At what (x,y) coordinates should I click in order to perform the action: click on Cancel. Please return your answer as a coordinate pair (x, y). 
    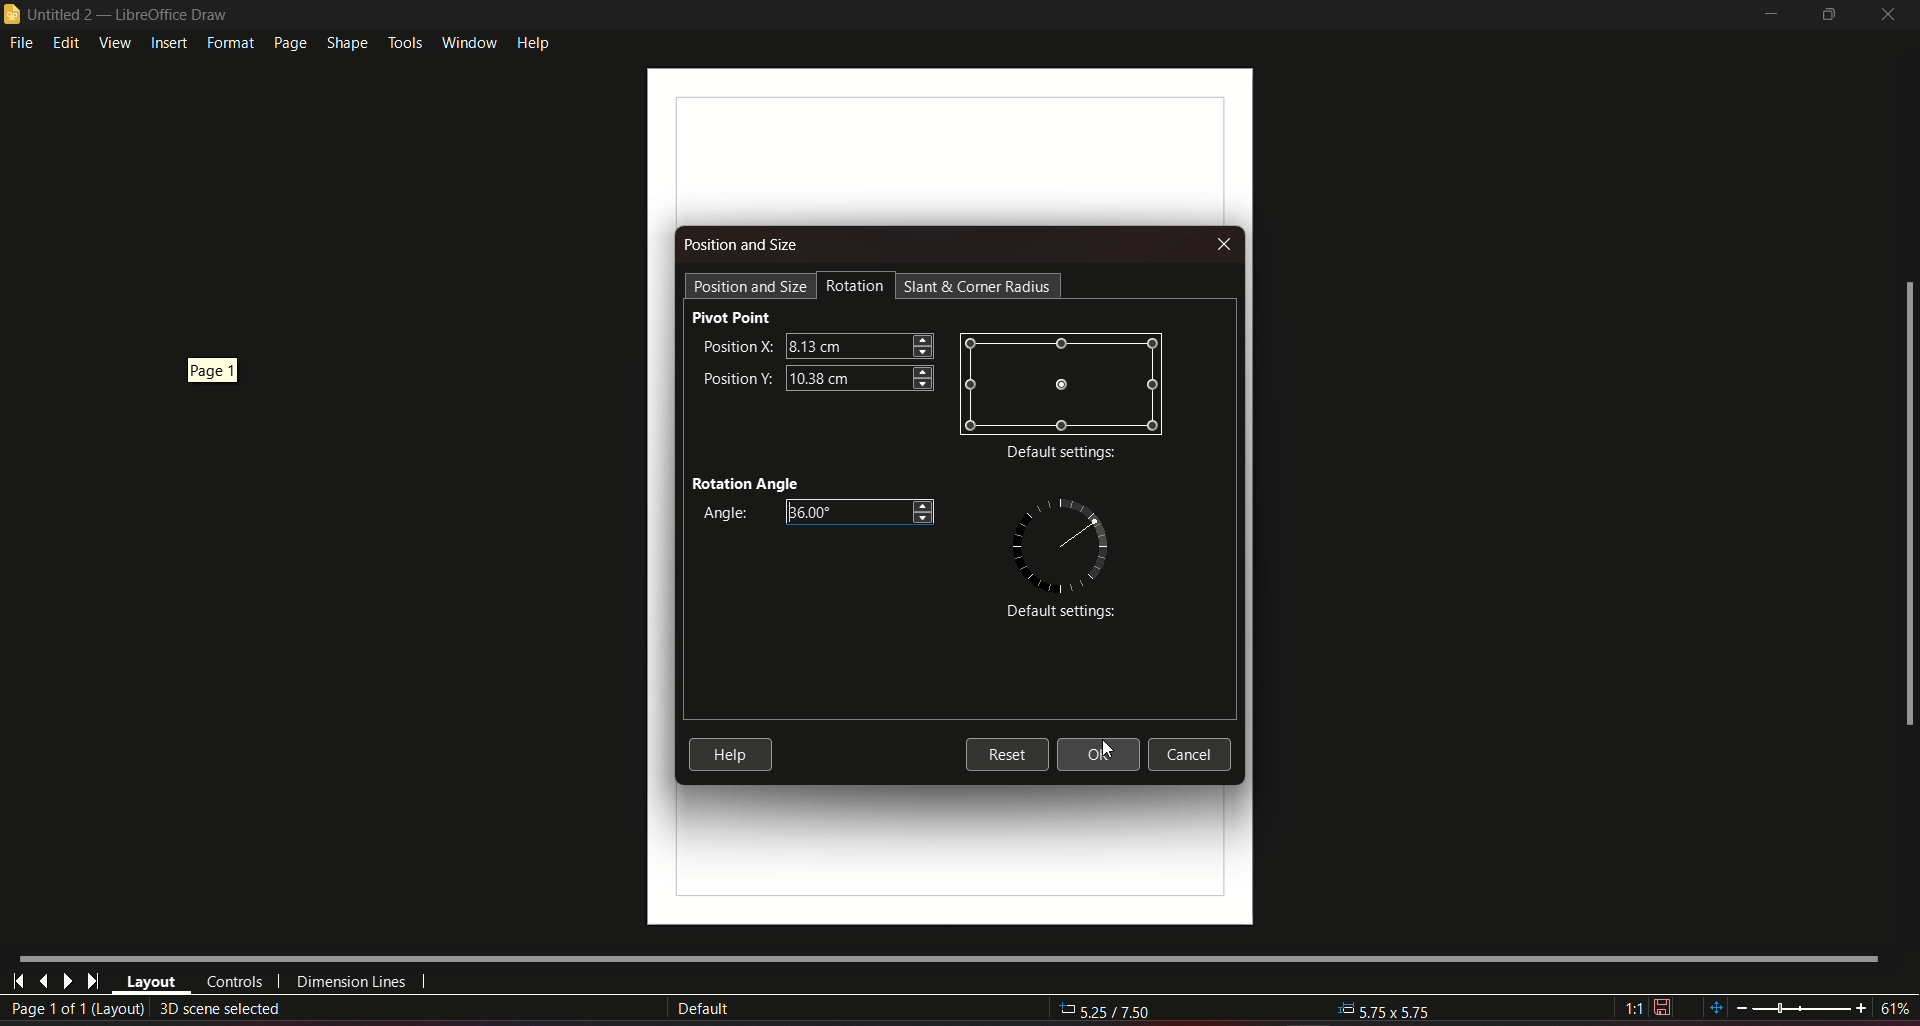
    Looking at the image, I should click on (1195, 755).